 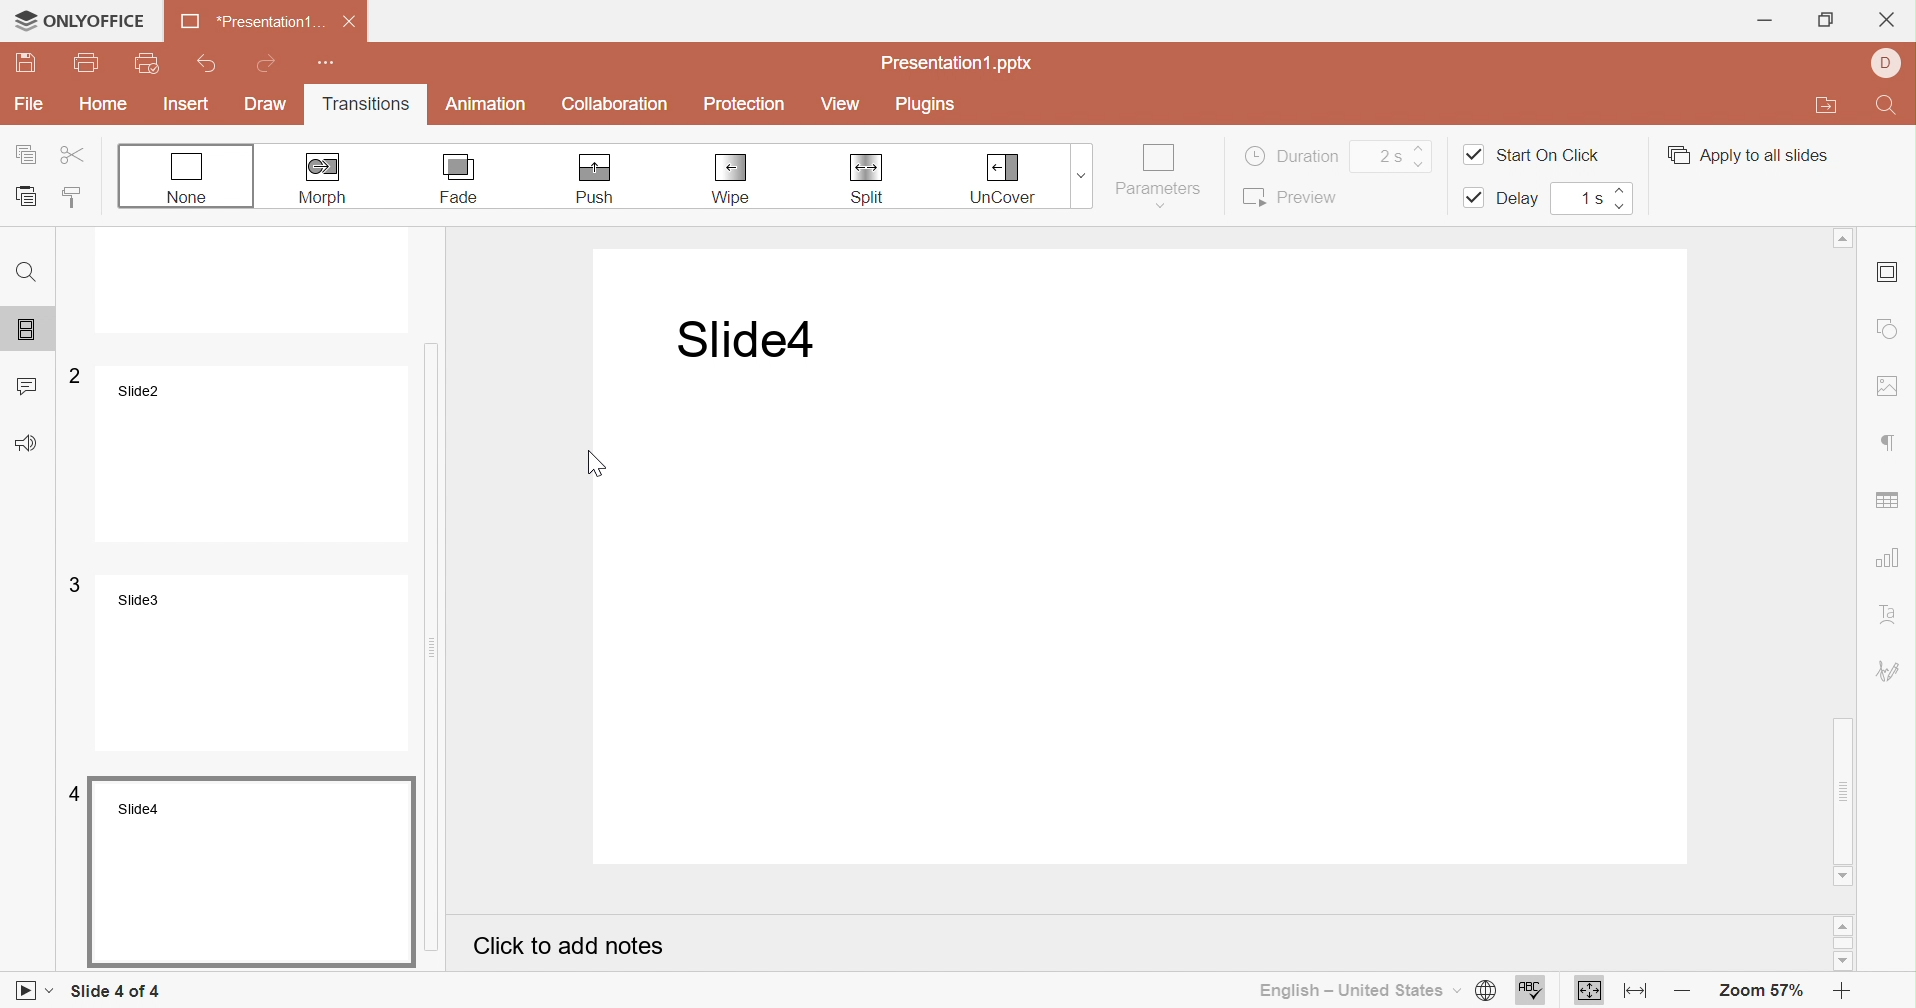 What do you see at coordinates (1896, 444) in the screenshot?
I see `Paragraph settings` at bounding box center [1896, 444].